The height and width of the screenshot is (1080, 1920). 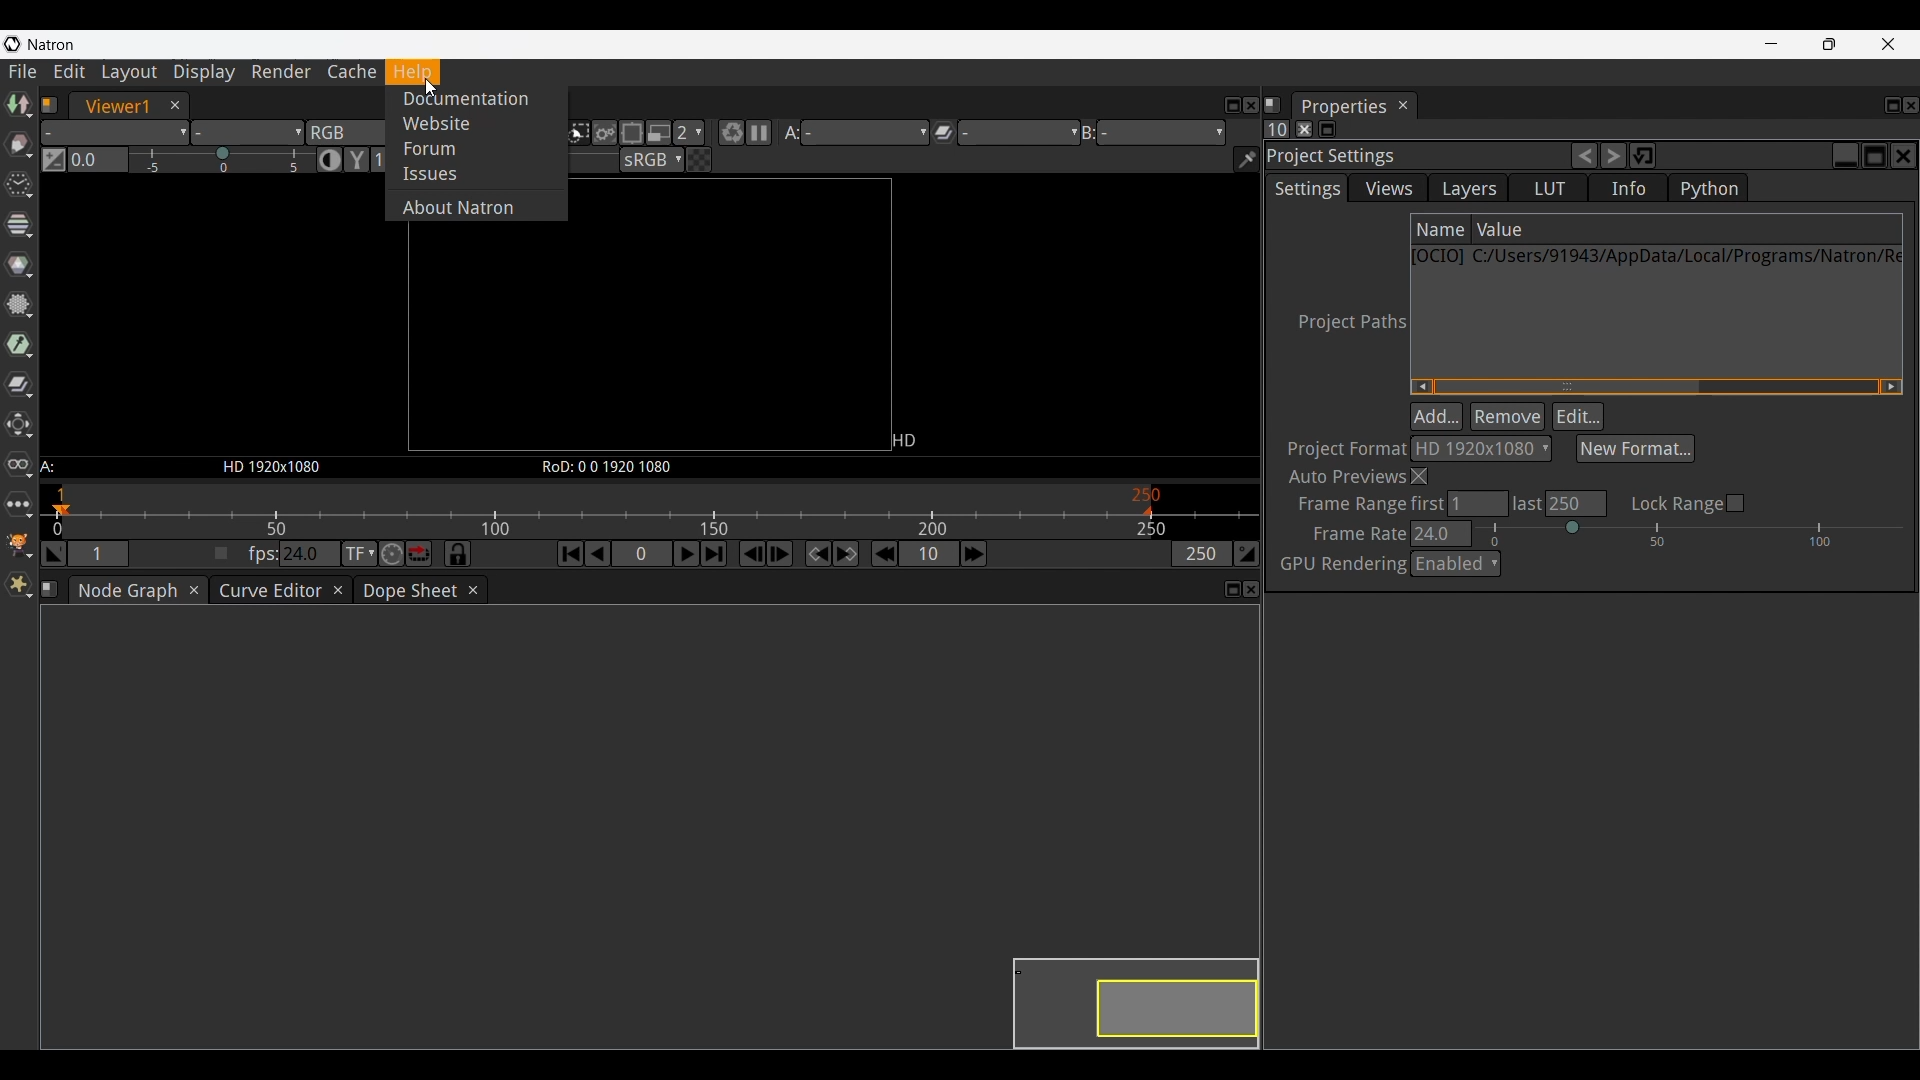 I want to click on Synchronize current frame range with dope sheet and curve editor, so click(x=458, y=553).